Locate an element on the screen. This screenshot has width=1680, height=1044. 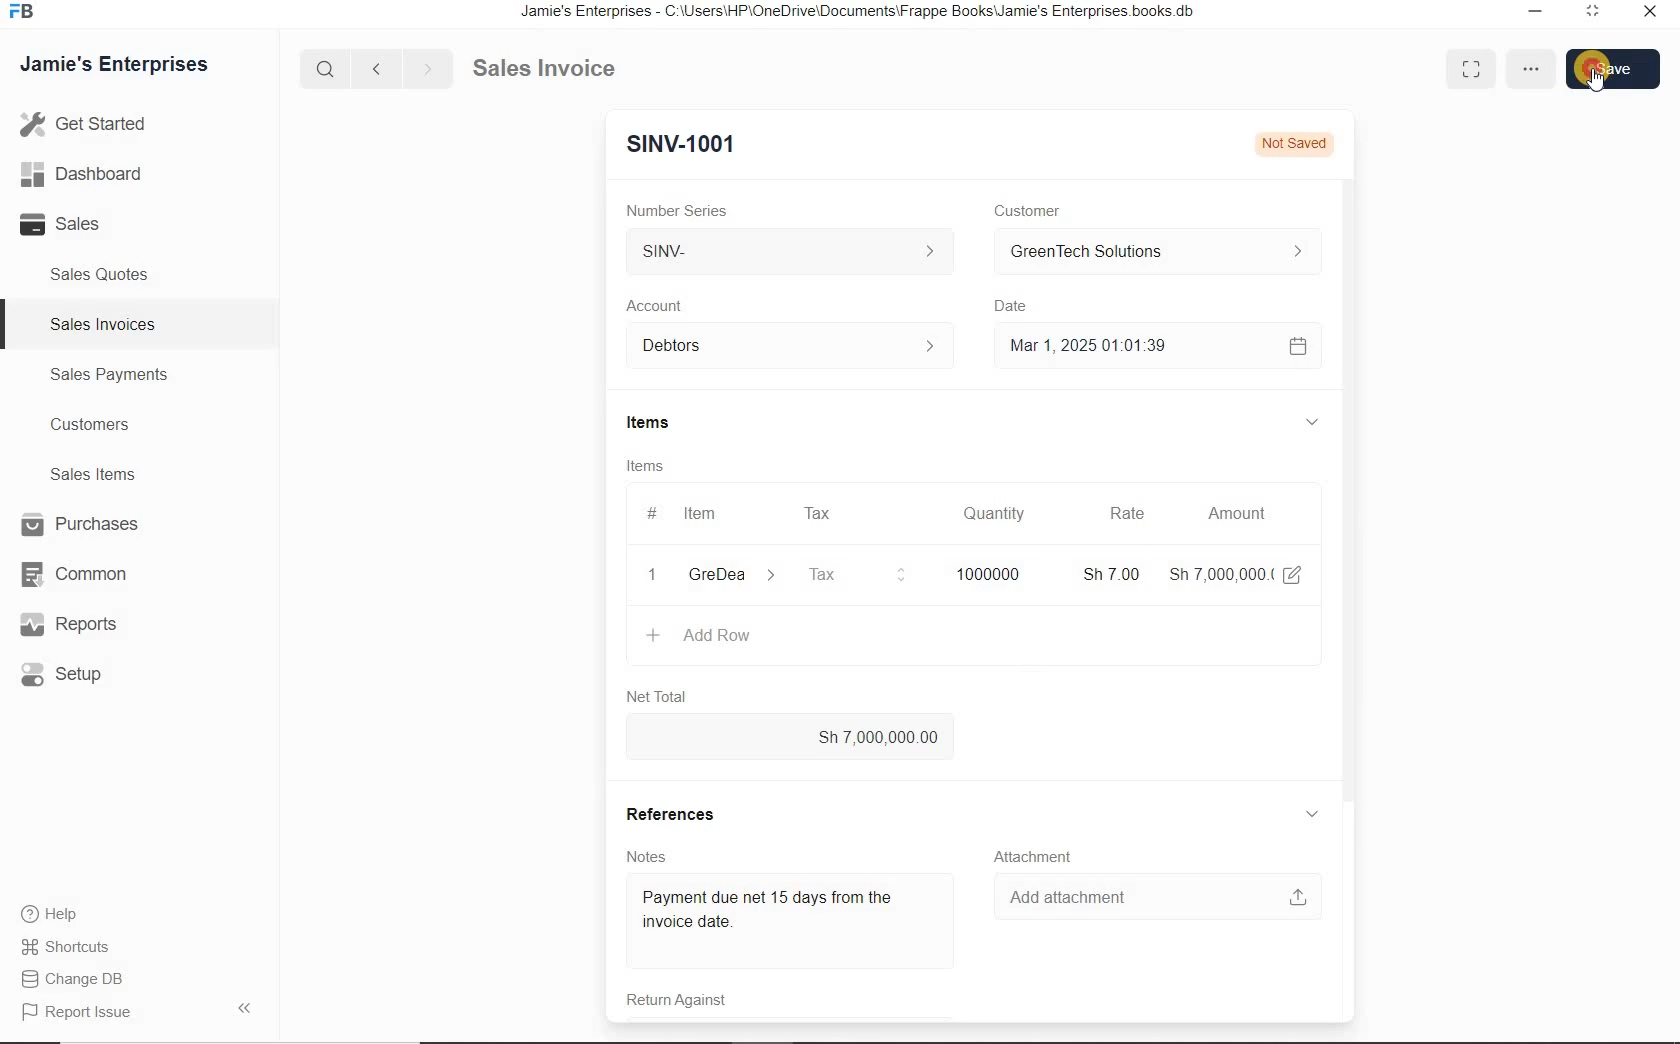
close is located at coordinates (1651, 16).